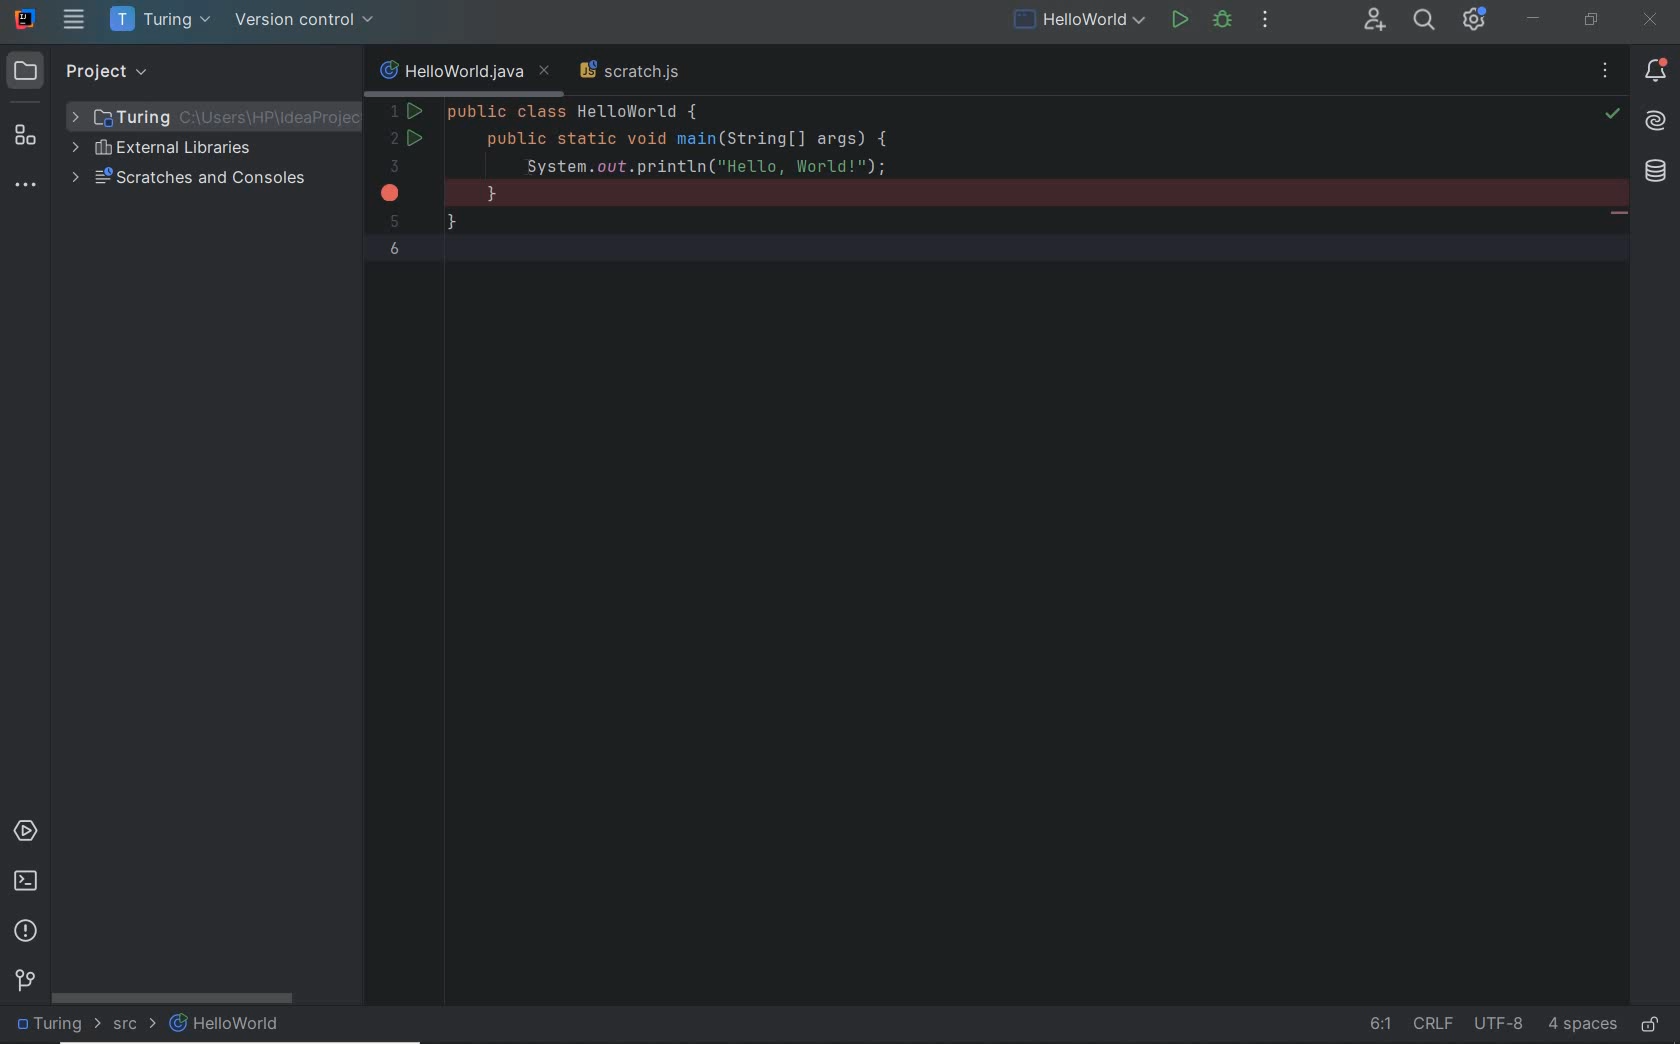 The width and height of the screenshot is (1680, 1044). I want to click on minimize, so click(1536, 19).